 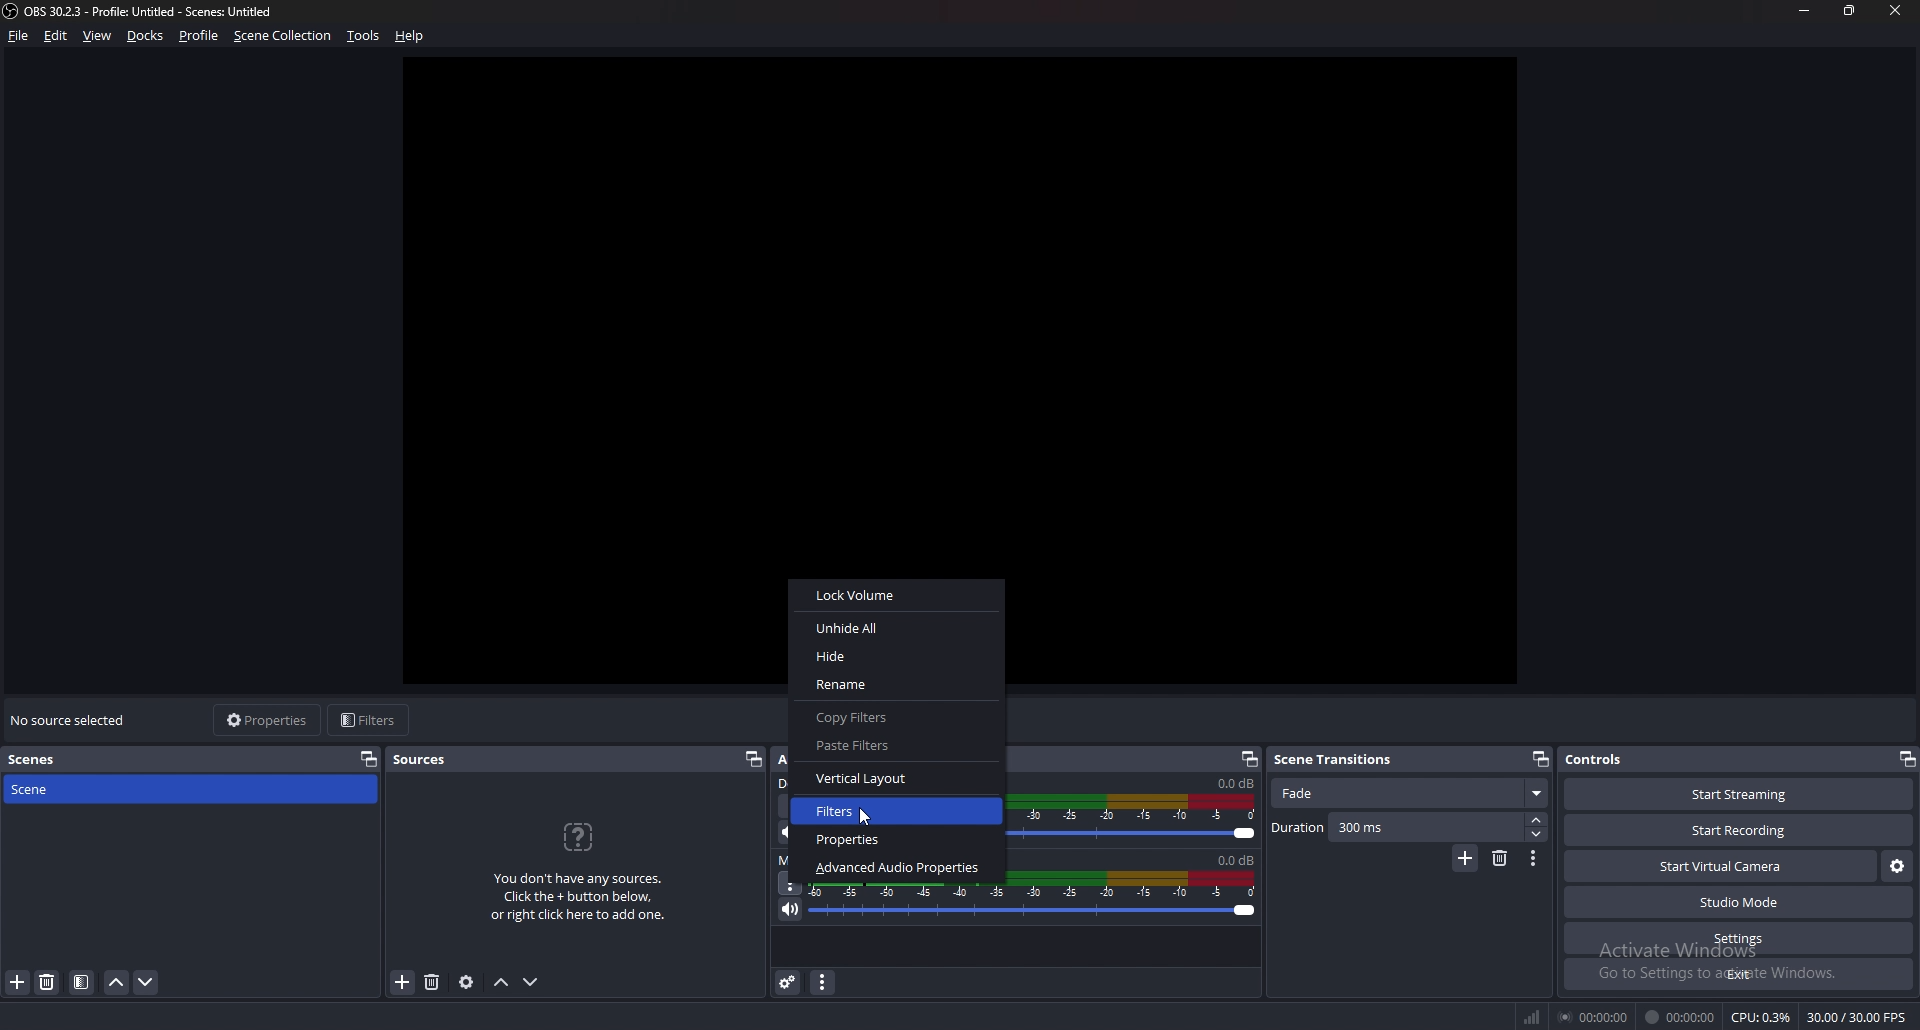 What do you see at coordinates (284, 35) in the screenshot?
I see `scene collection` at bounding box center [284, 35].